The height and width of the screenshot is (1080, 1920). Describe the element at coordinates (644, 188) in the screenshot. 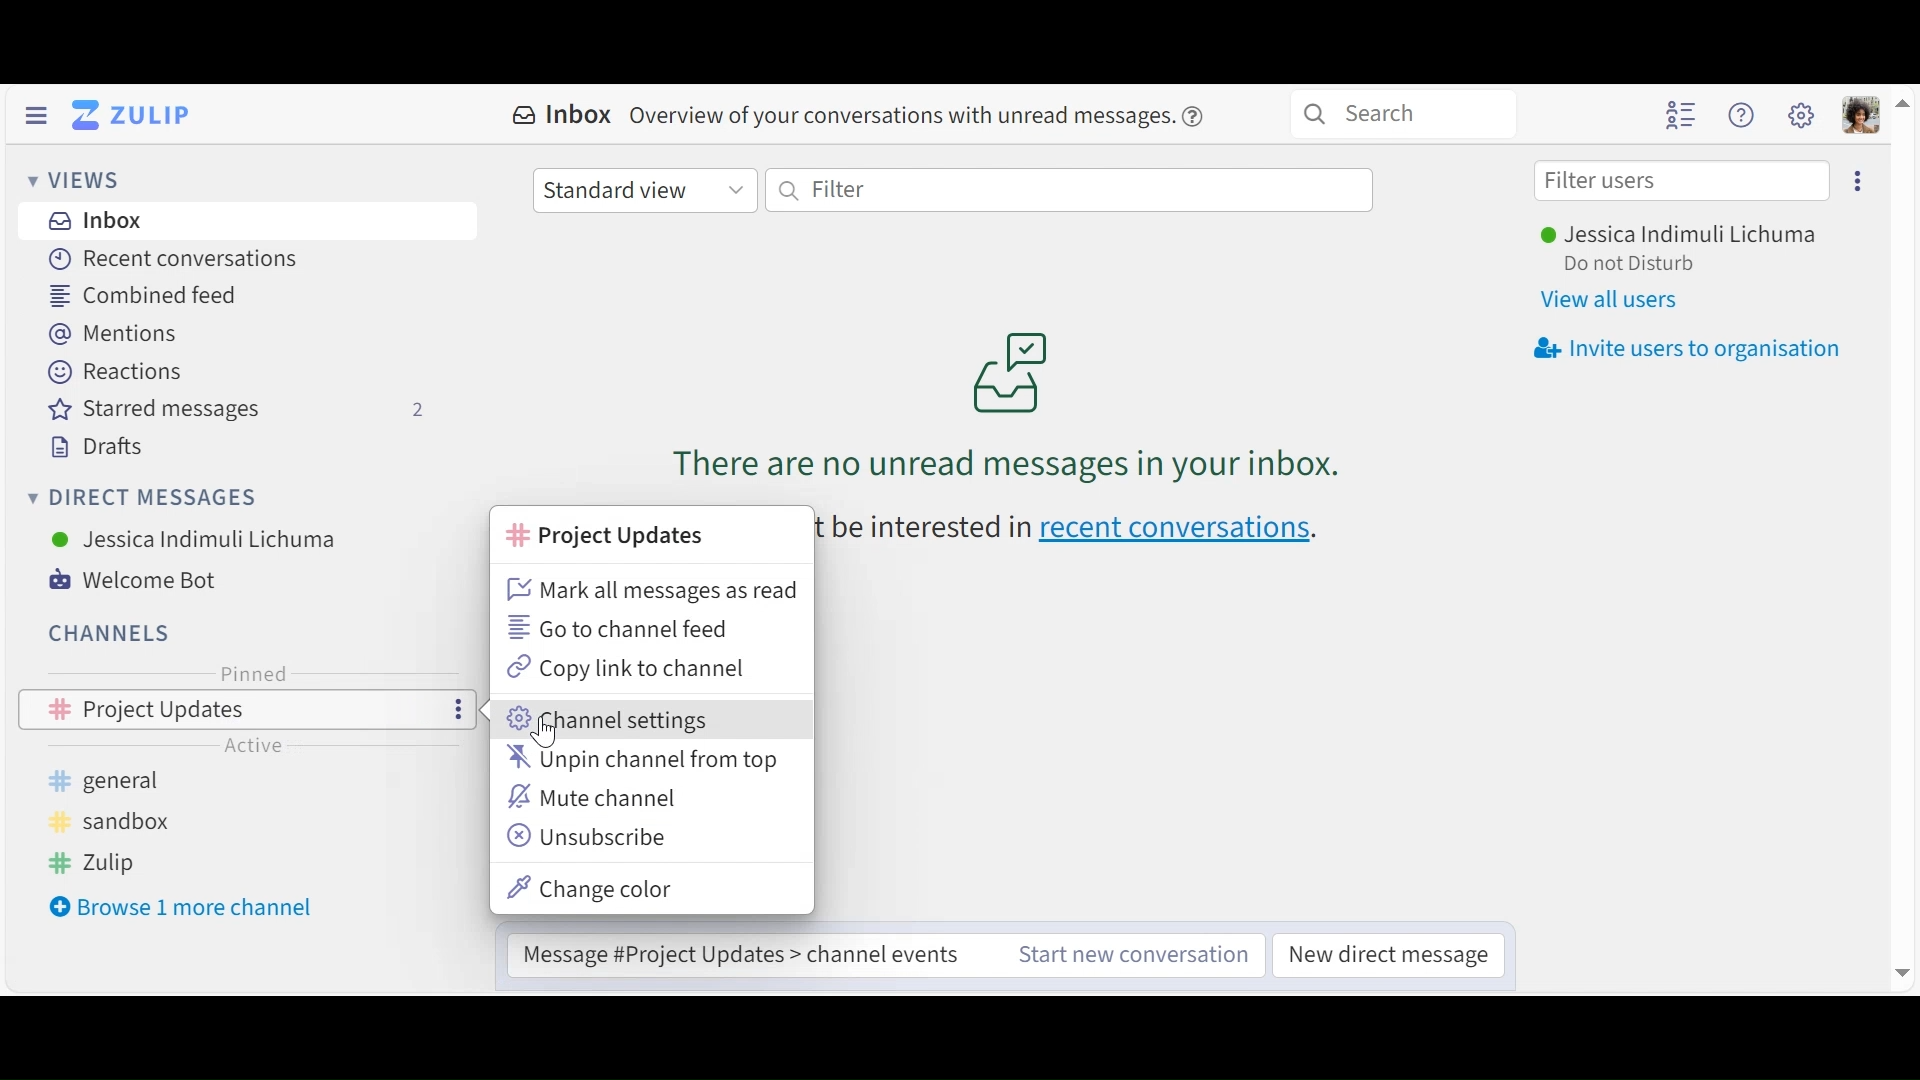

I see `Standard view` at that location.